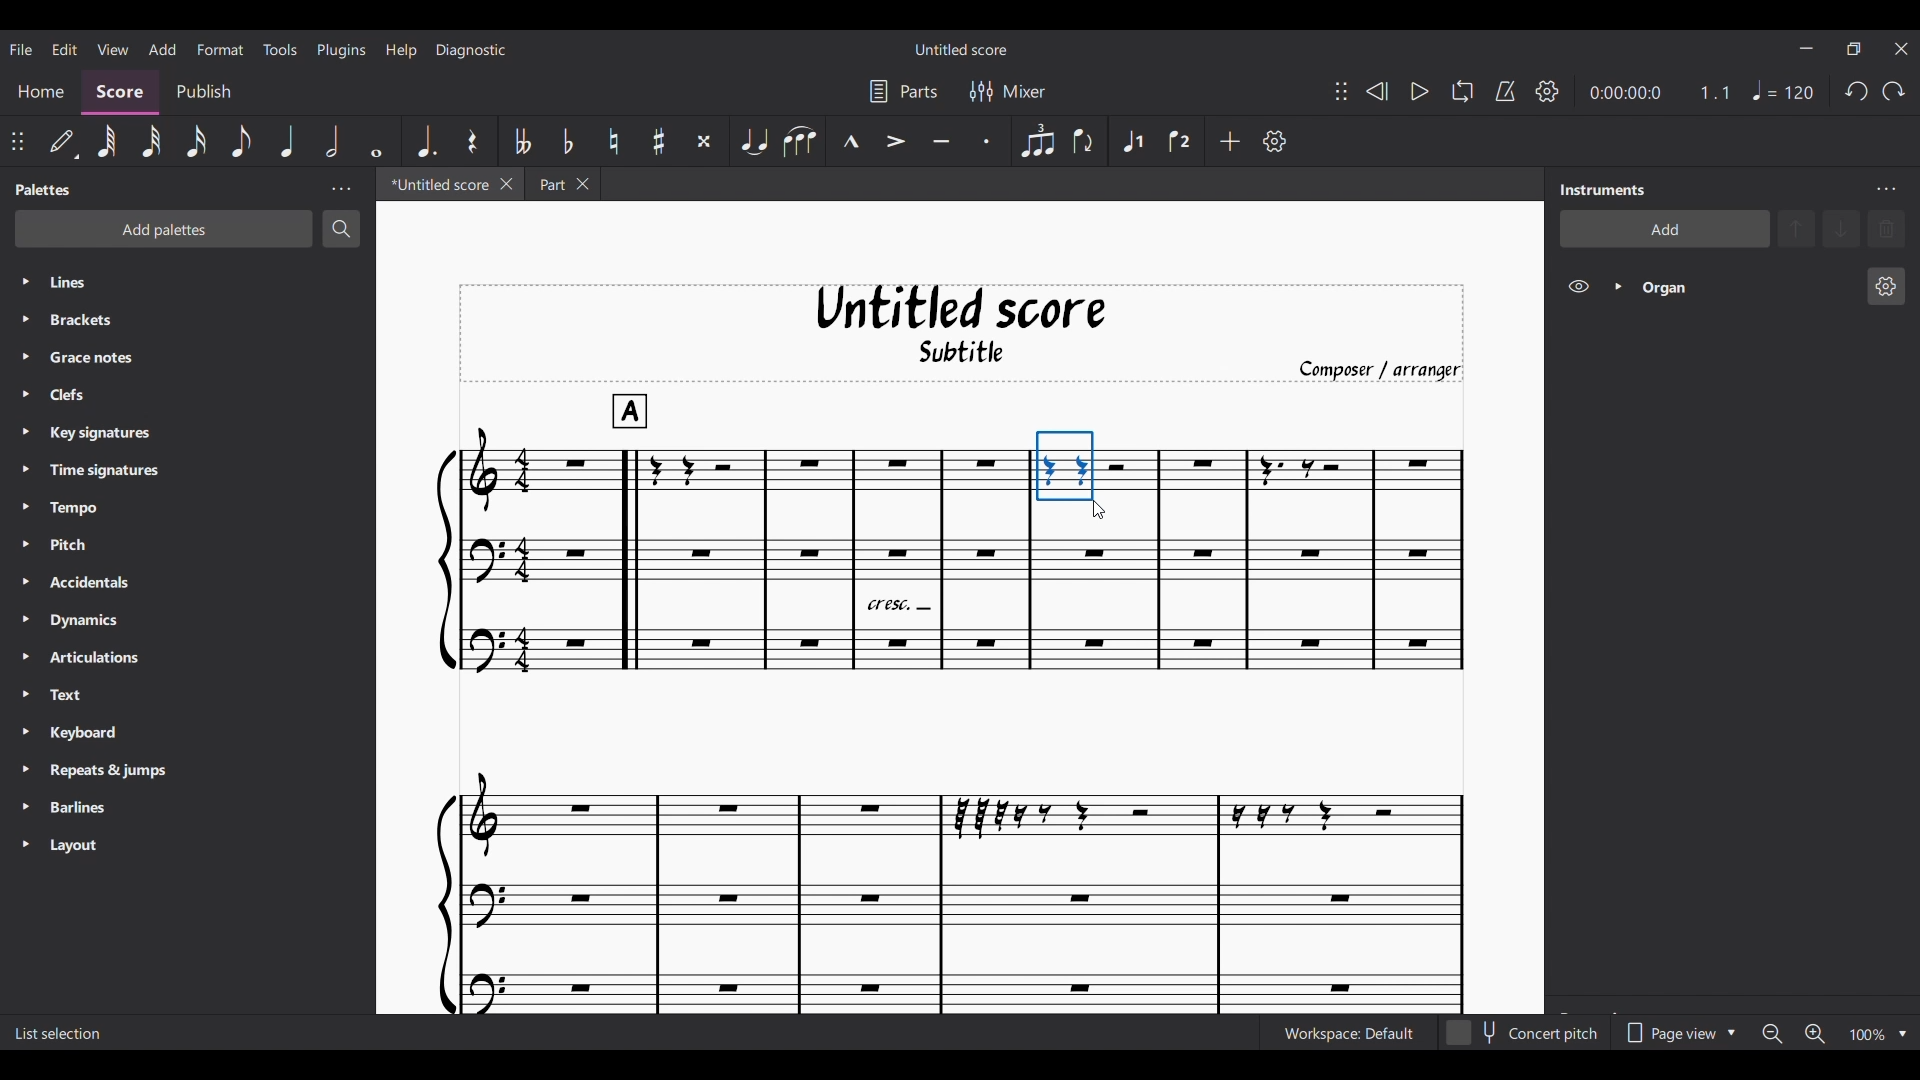  Describe the element at coordinates (562, 184) in the screenshot. I see `Earlier tab` at that location.